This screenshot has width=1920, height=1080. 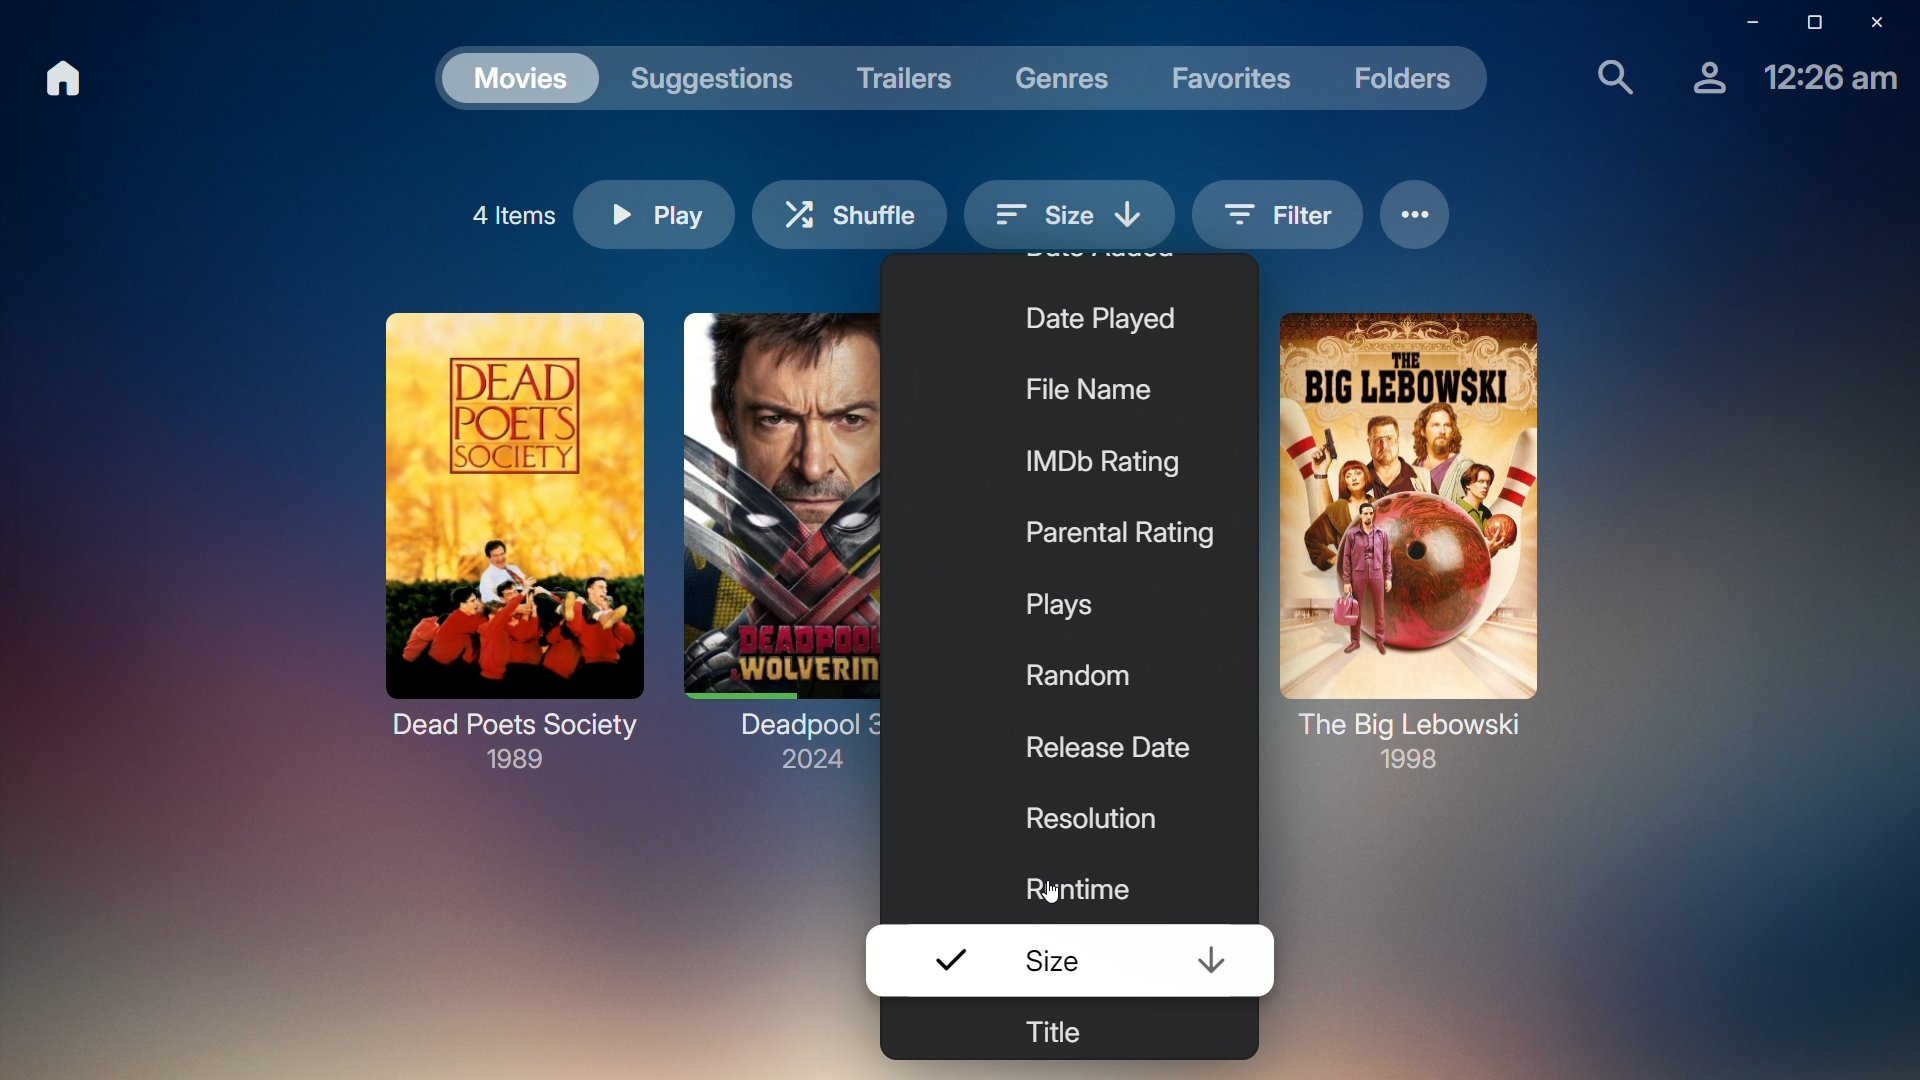 What do you see at coordinates (1278, 213) in the screenshot?
I see `Filter` at bounding box center [1278, 213].